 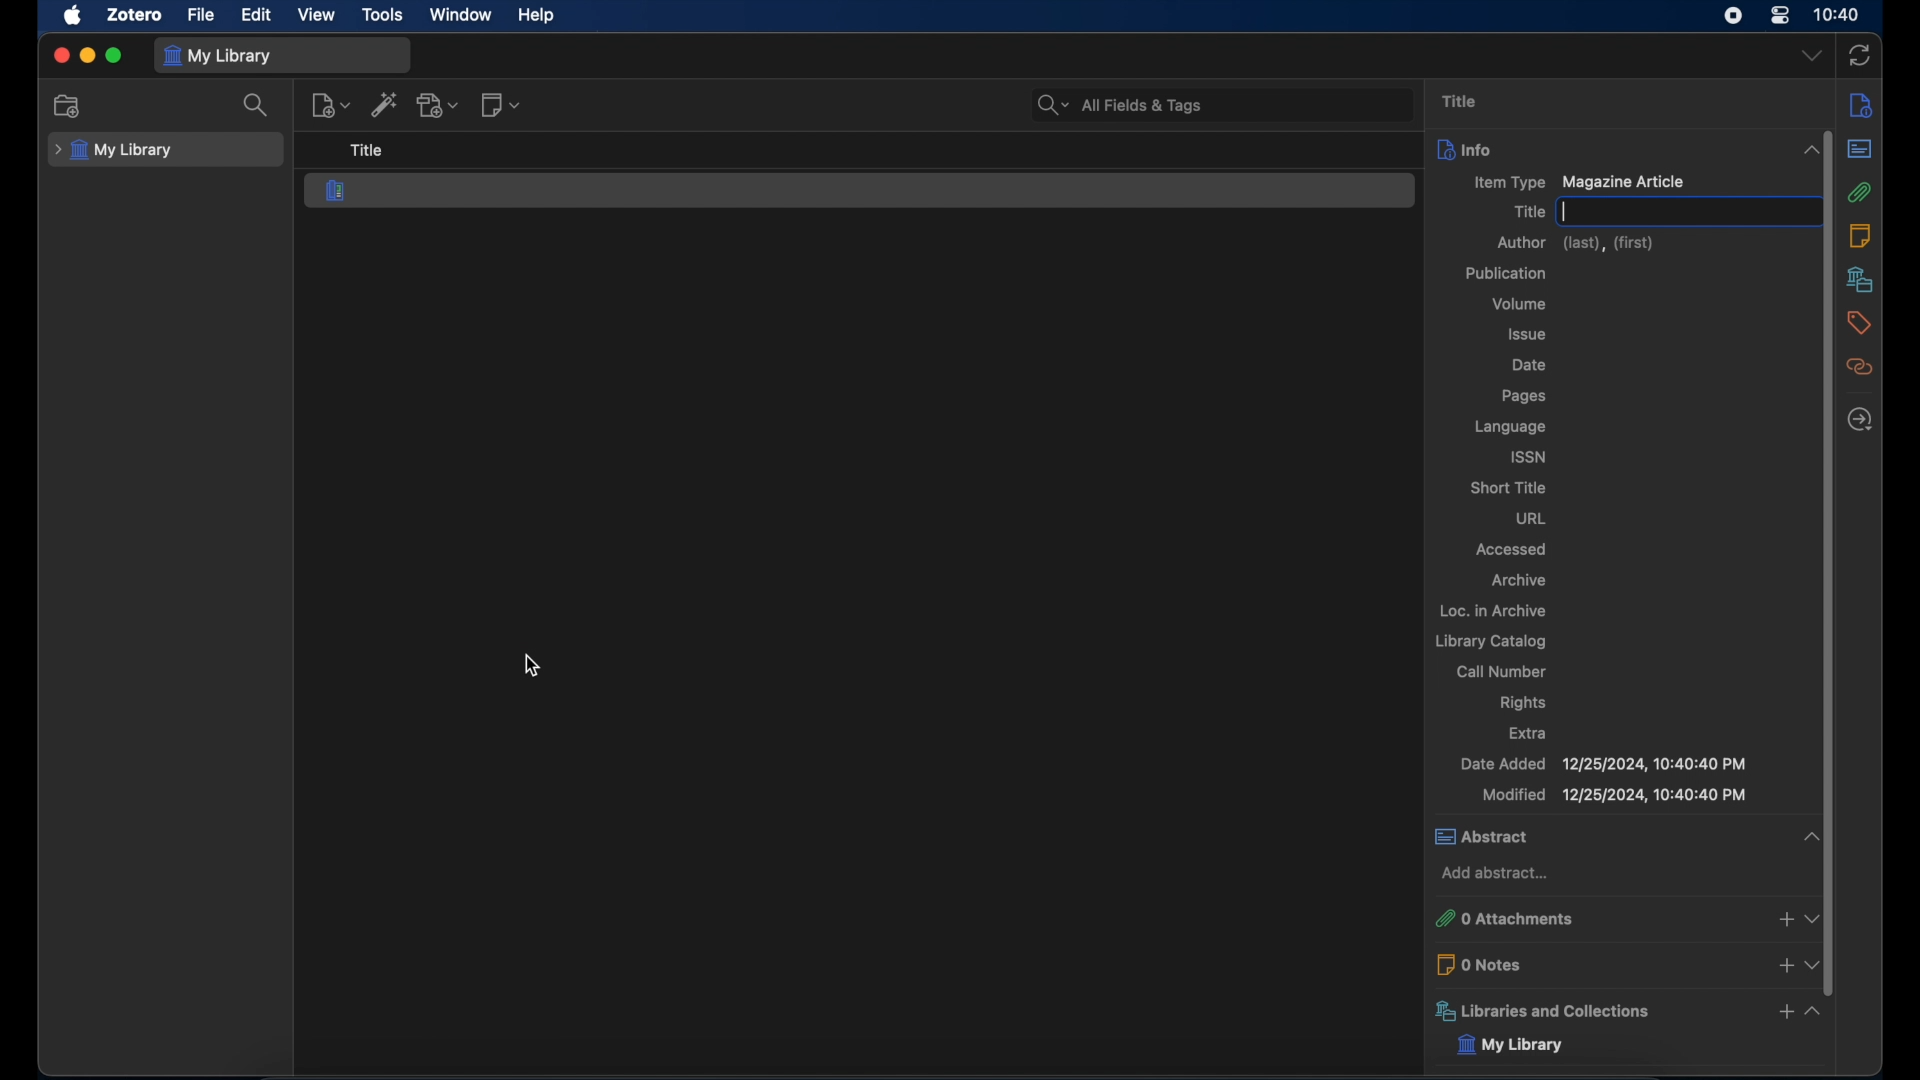 What do you see at coordinates (1865, 193) in the screenshot?
I see `attachments` at bounding box center [1865, 193].